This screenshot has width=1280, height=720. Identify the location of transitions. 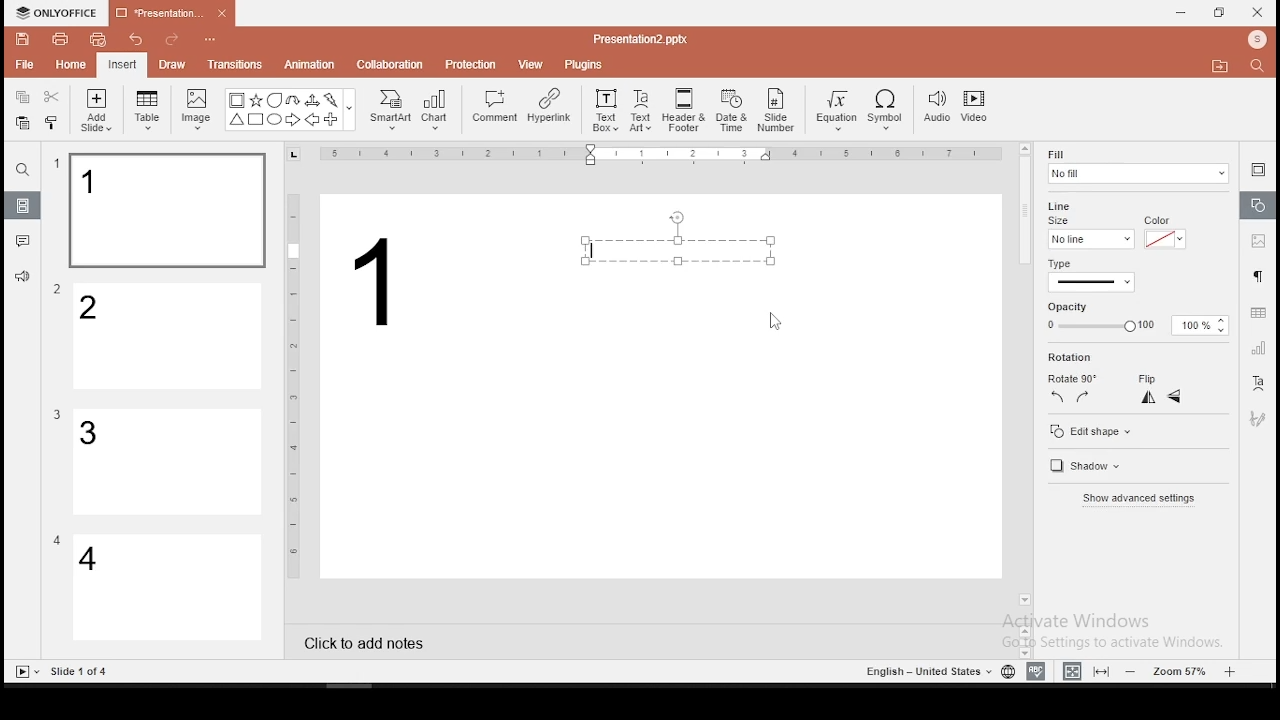
(234, 64).